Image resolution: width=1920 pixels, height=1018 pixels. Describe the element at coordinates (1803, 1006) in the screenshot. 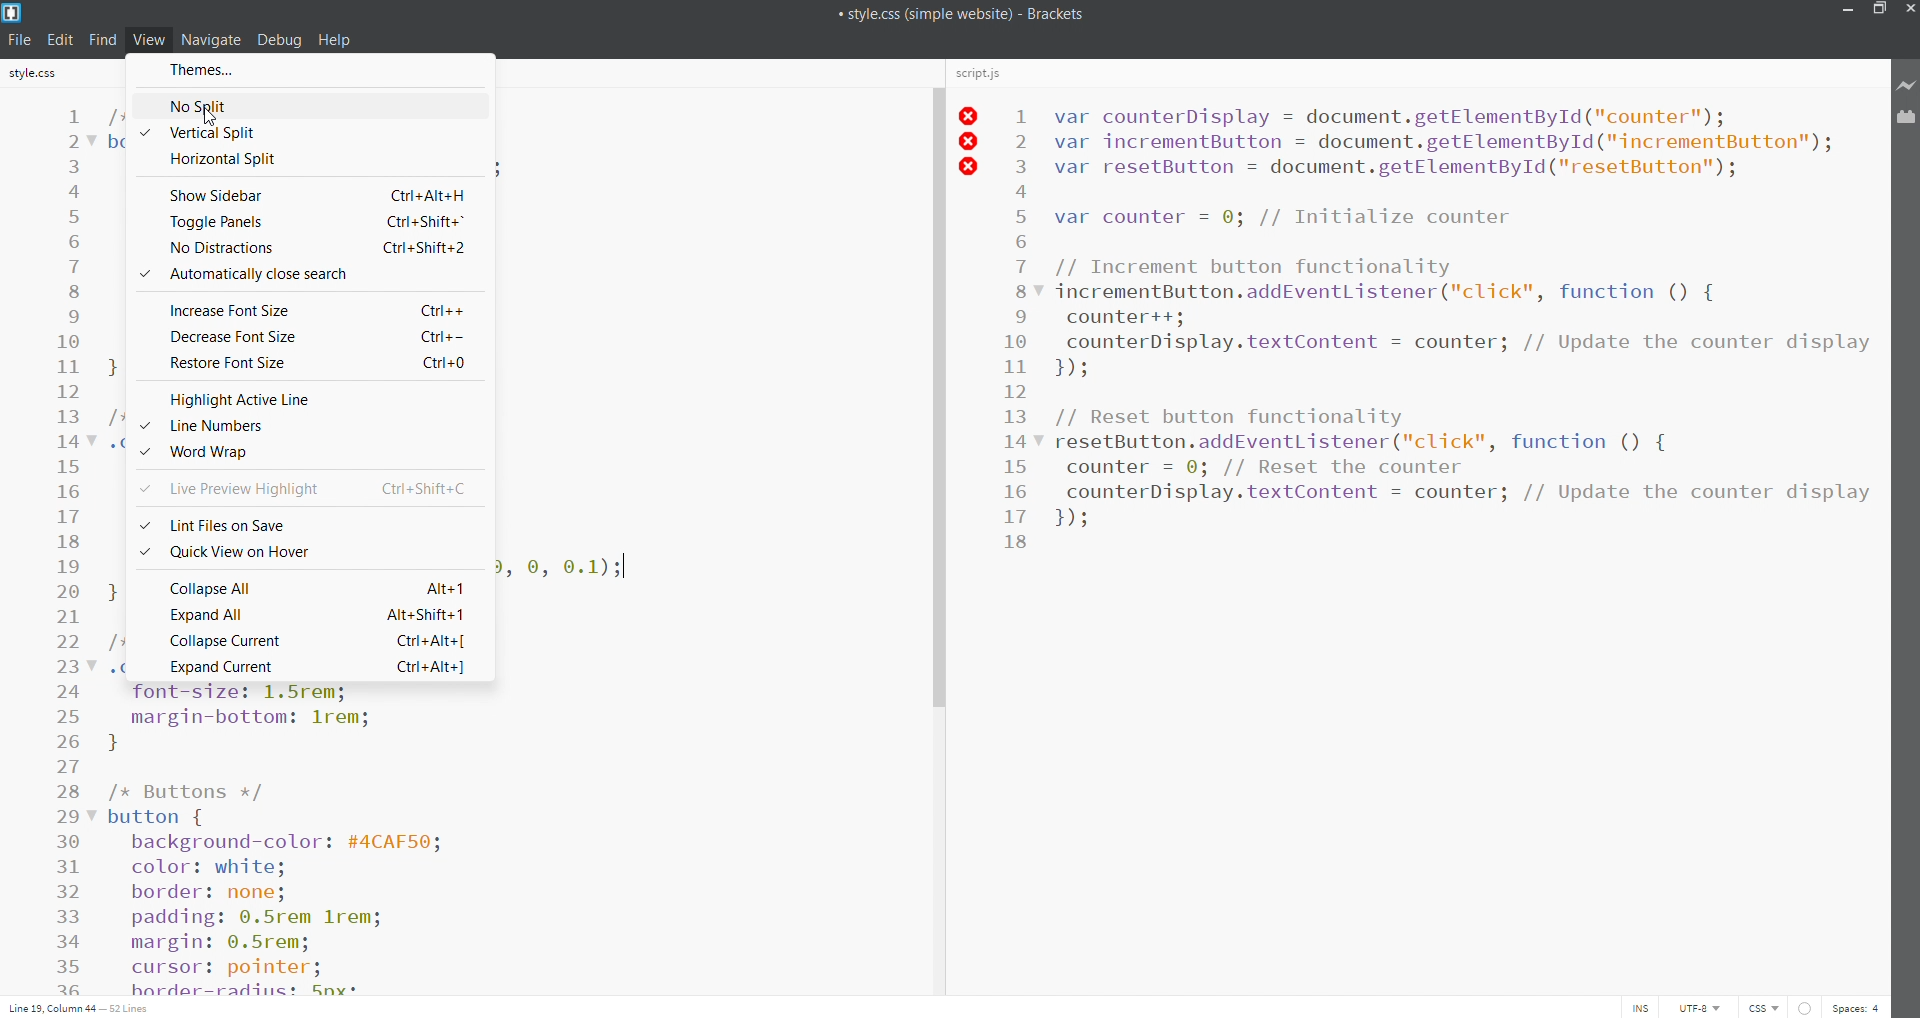

I see `error` at that location.